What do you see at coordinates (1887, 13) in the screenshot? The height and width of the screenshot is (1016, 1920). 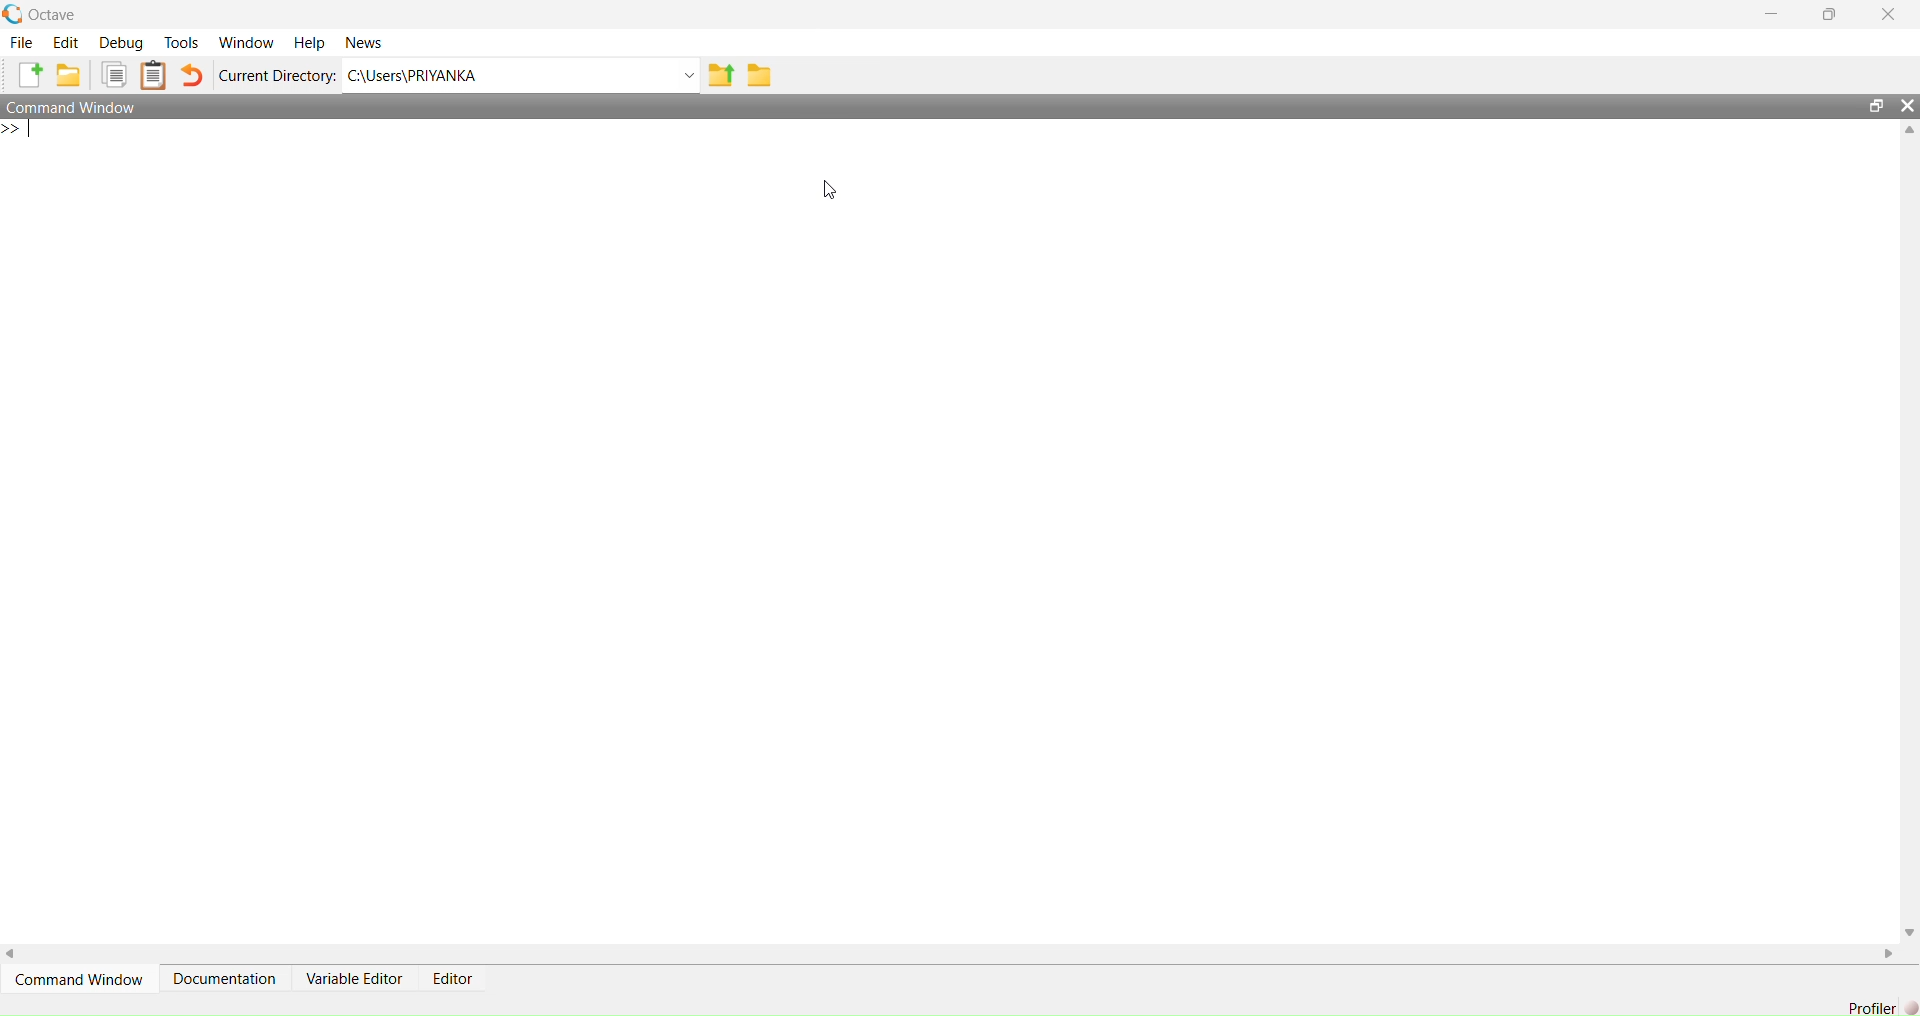 I see `close` at bounding box center [1887, 13].